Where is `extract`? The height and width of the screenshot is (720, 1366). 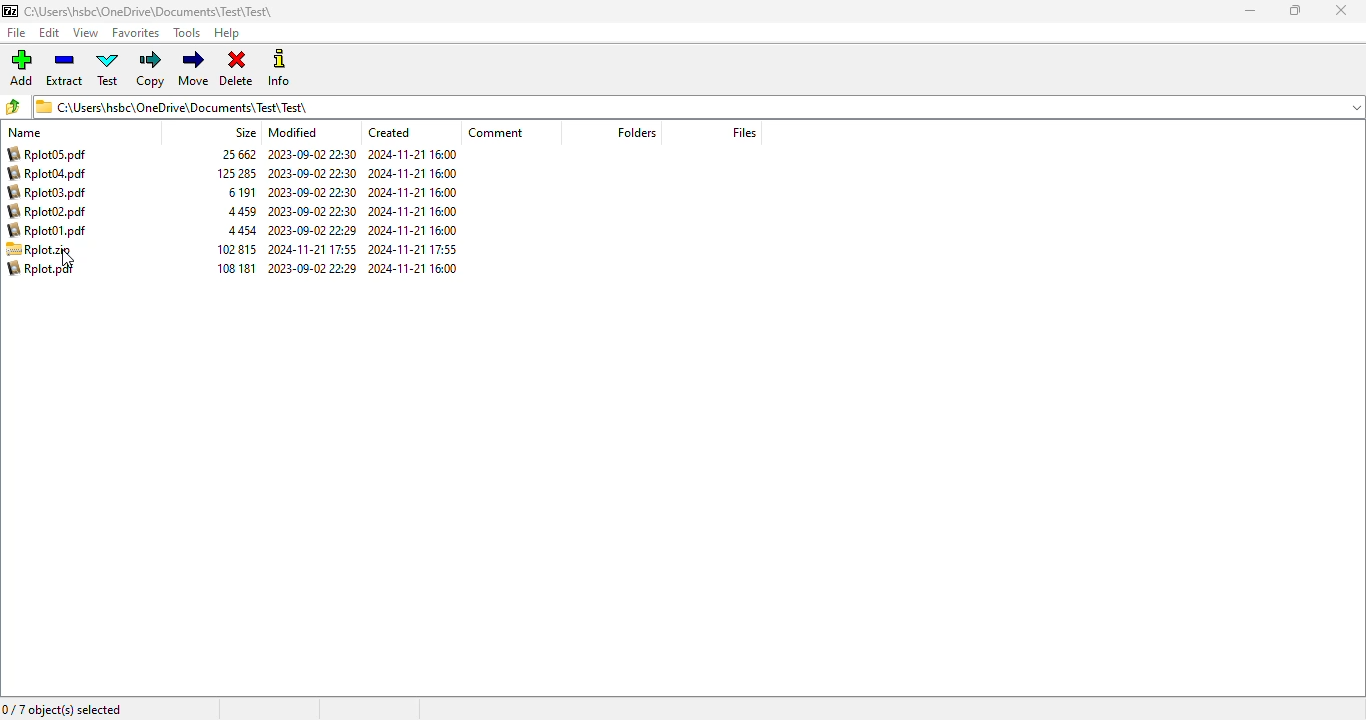
extract is located at coordinates (66, 68).